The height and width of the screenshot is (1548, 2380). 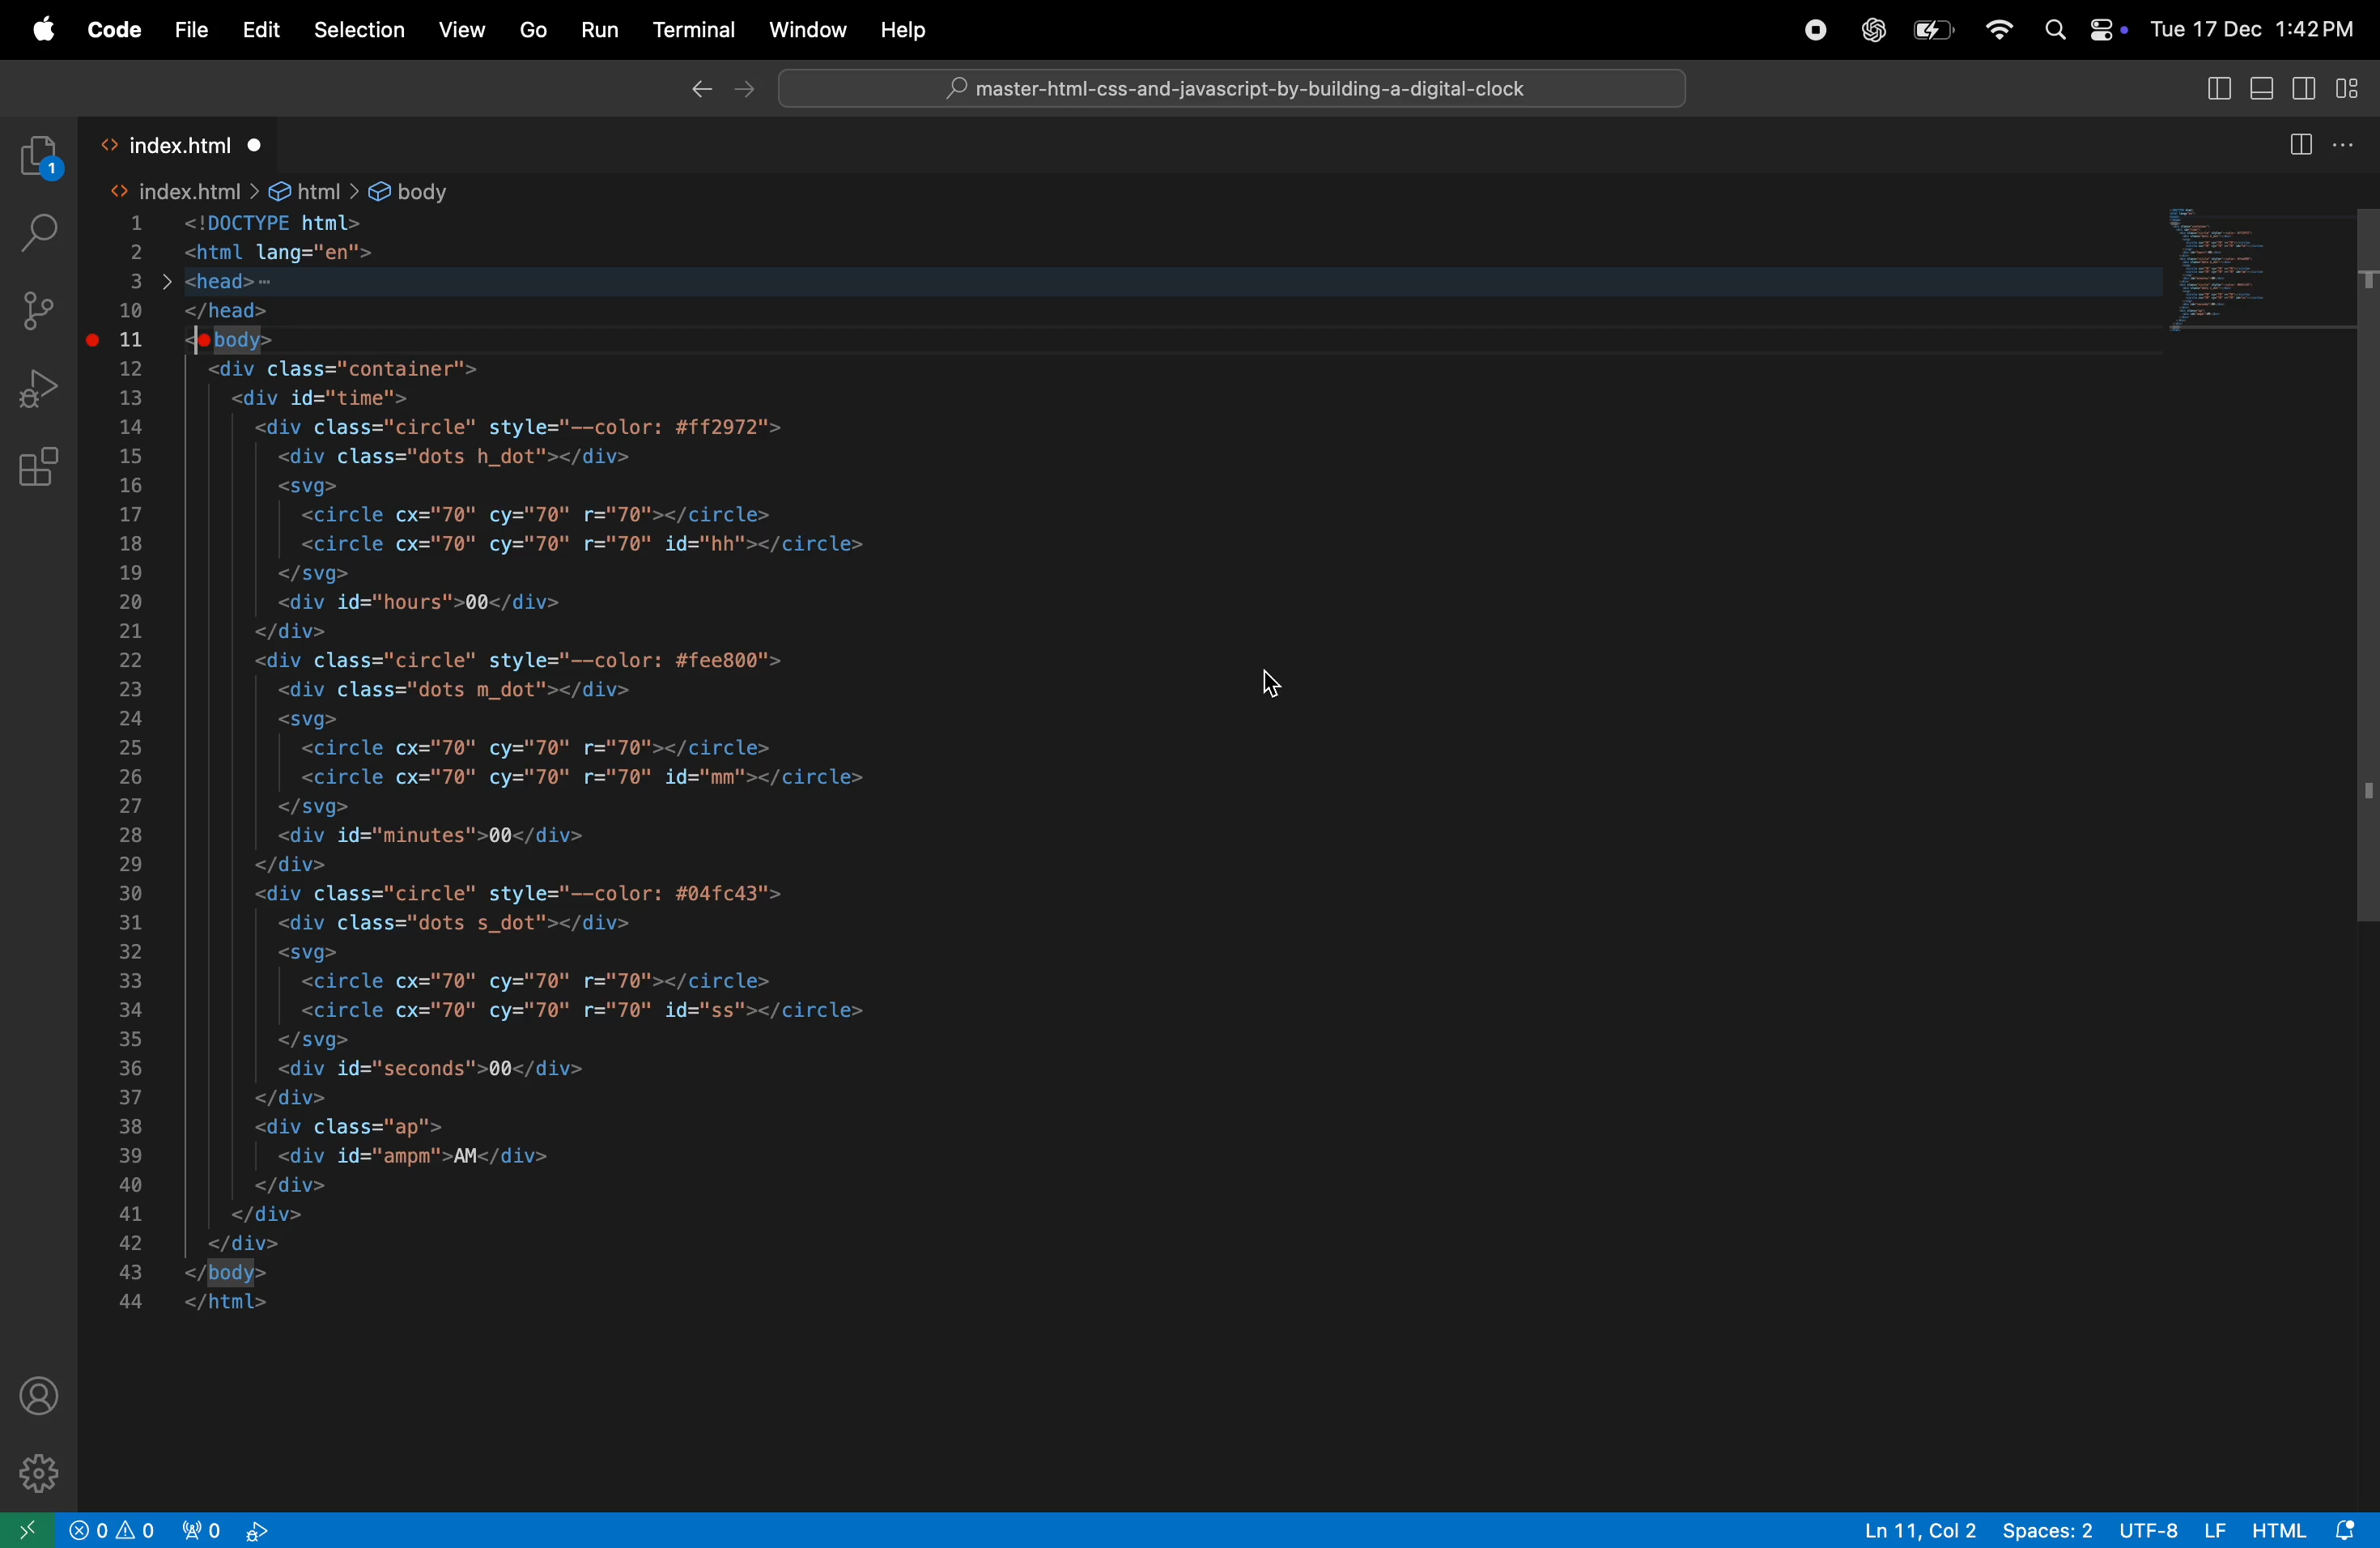 I want to click on explore, so click(x=41, y=159).